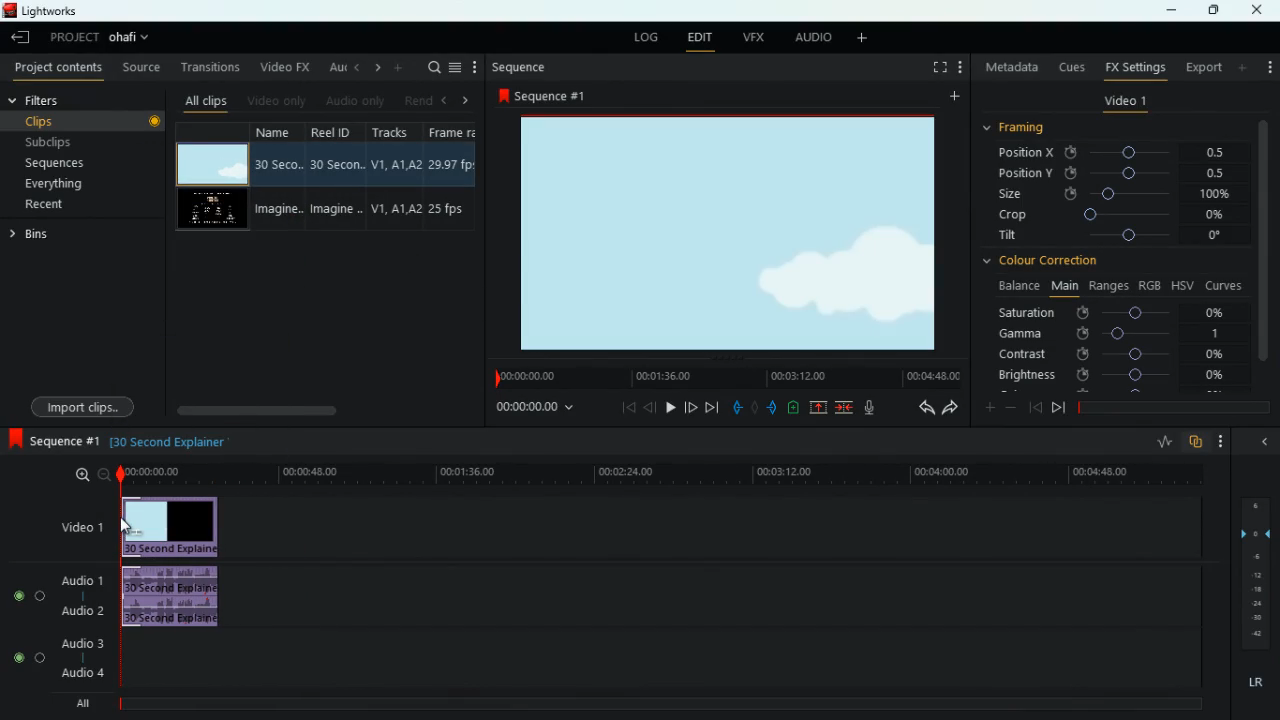 Image resolution: width=1280 pixels, height=720 pixels. Describe the element at coordinates (1256, 619) in the screenshot. I see `` at that location.